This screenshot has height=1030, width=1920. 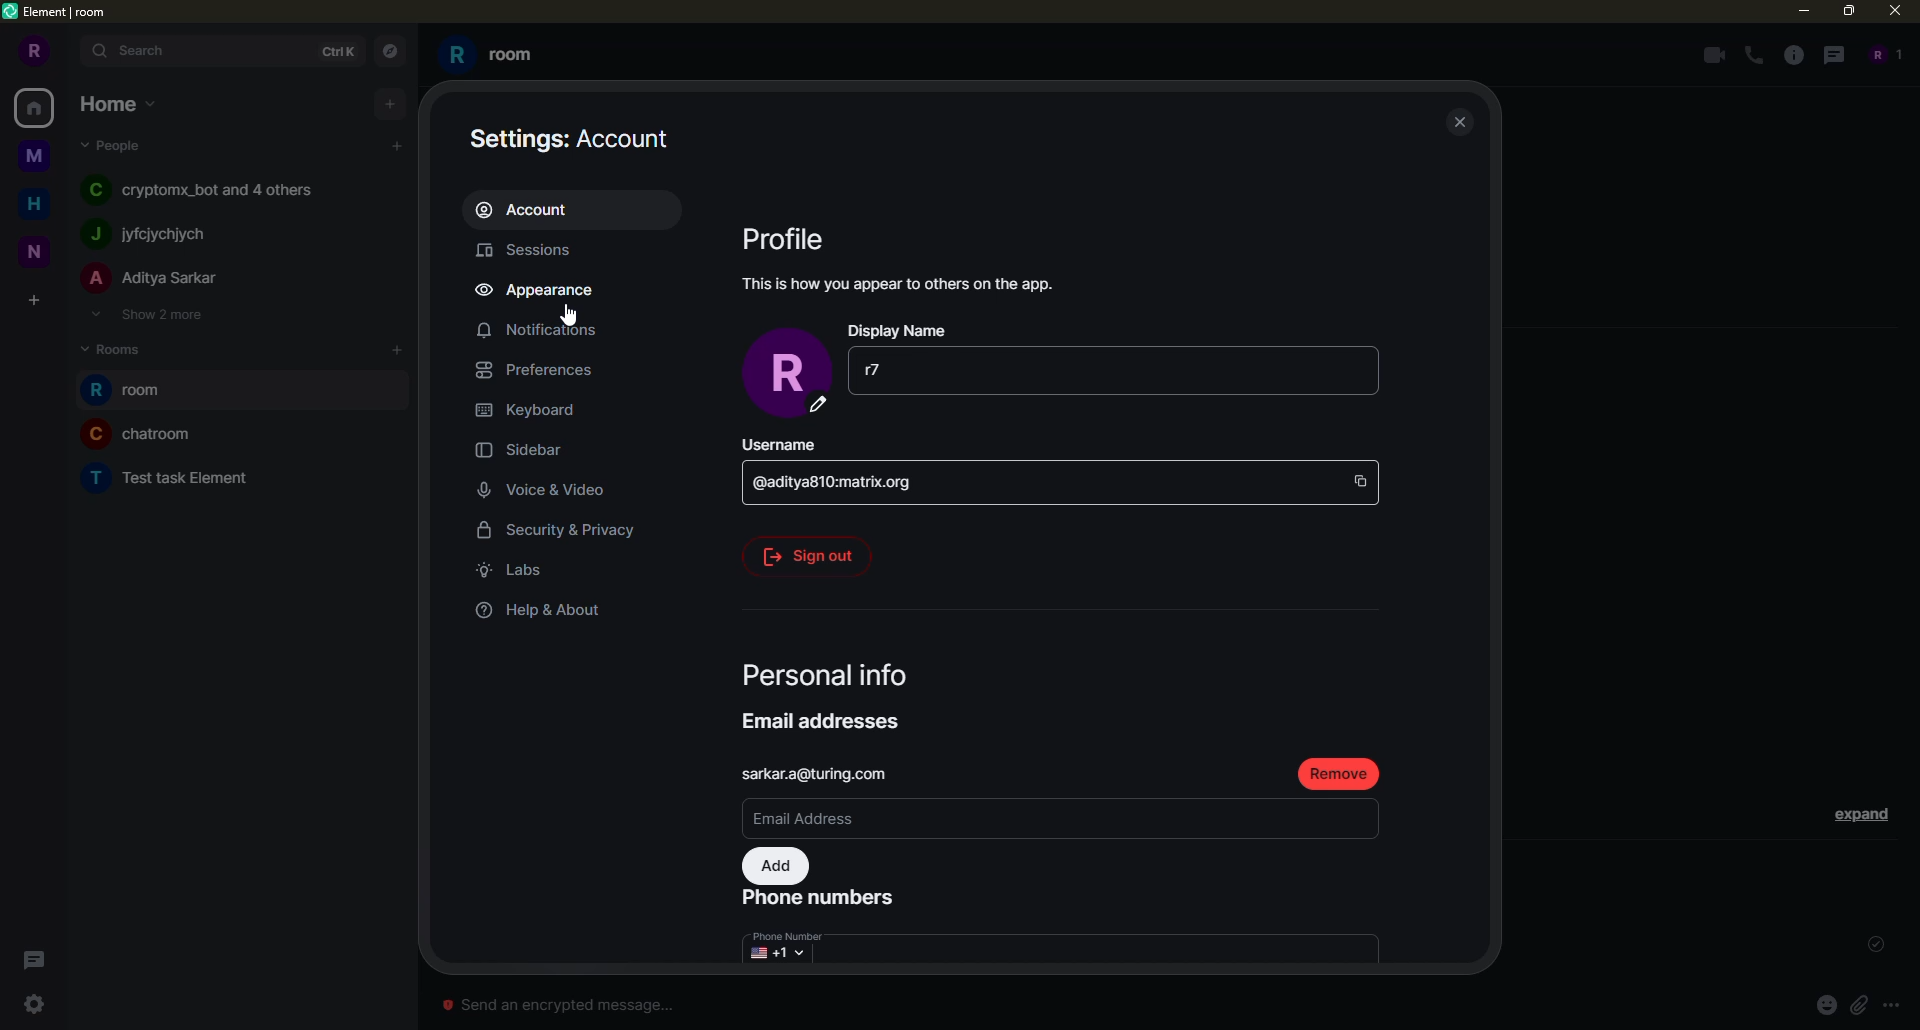 I want to click on settings, so click(x=34, y=1004).